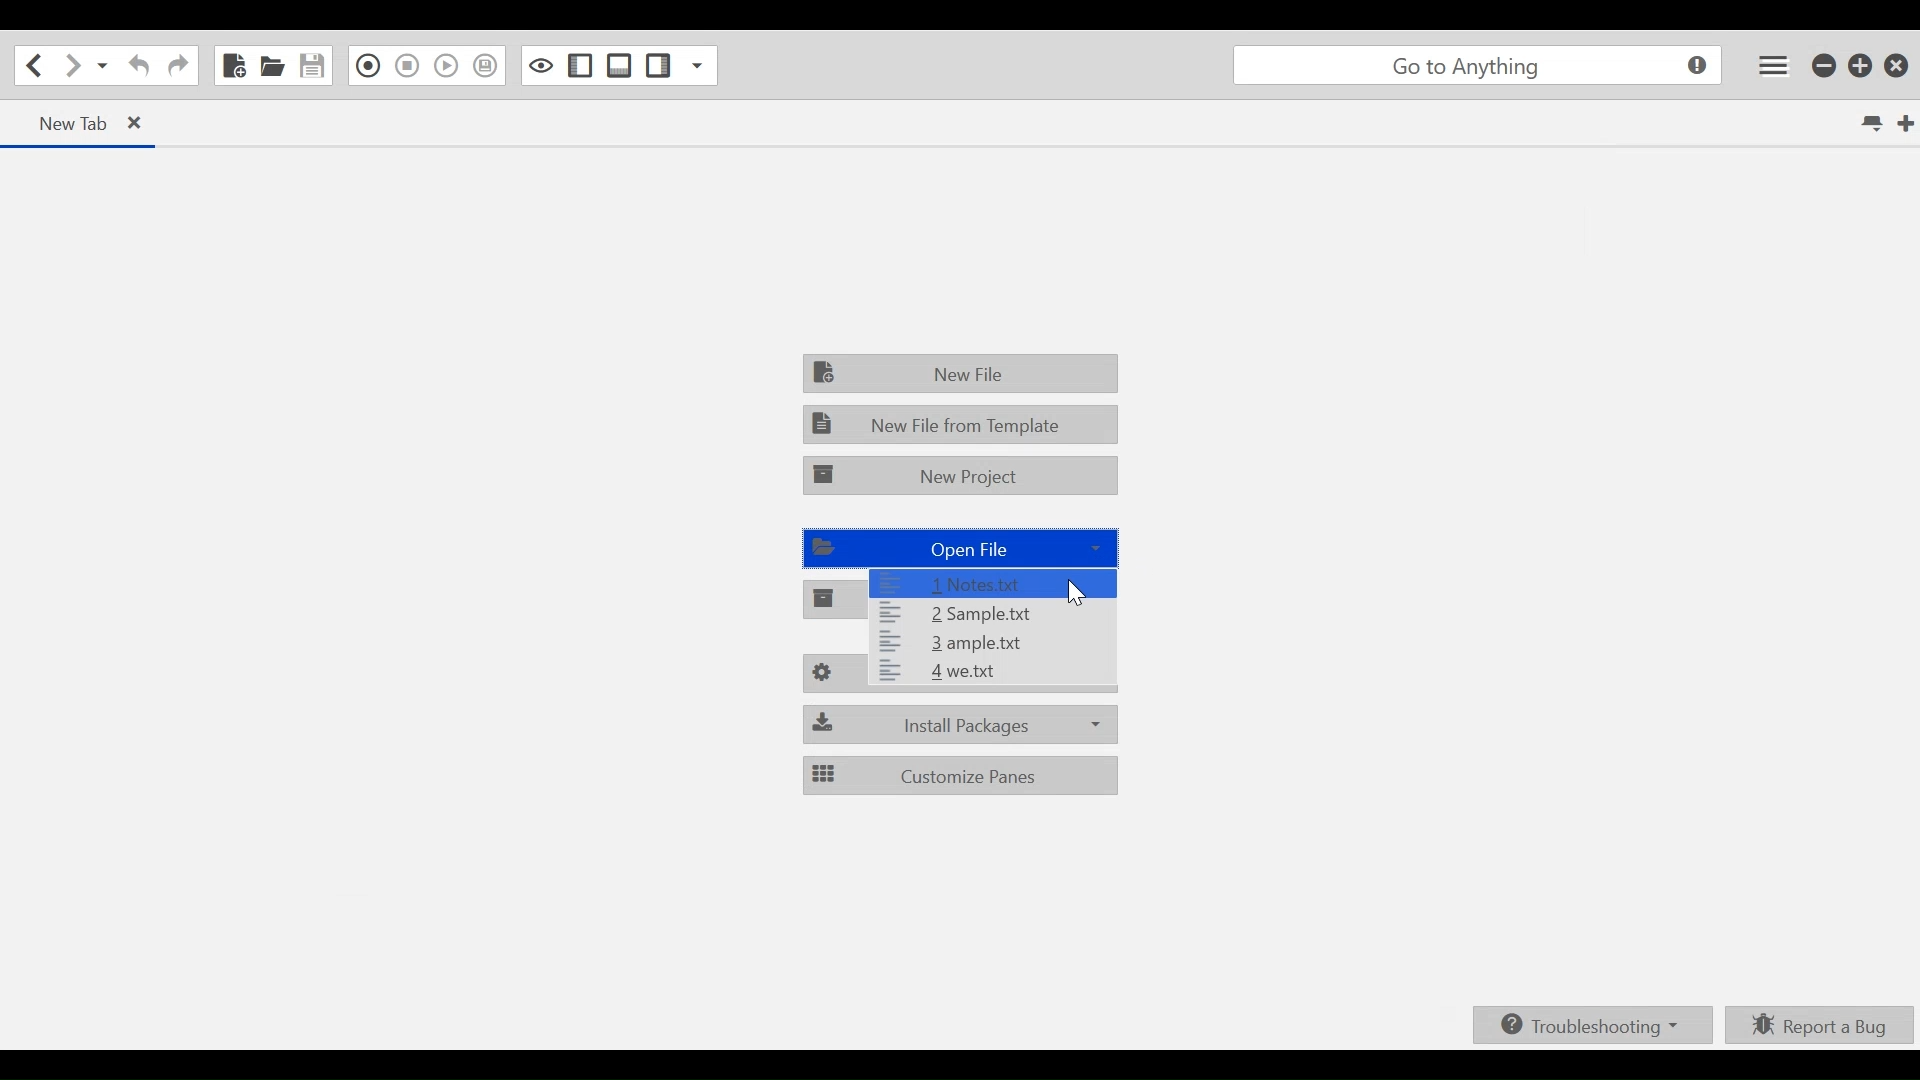 This screenshot has width=1920, height=1080. I want to click on Show specific Sidepane, so click(699, 64).